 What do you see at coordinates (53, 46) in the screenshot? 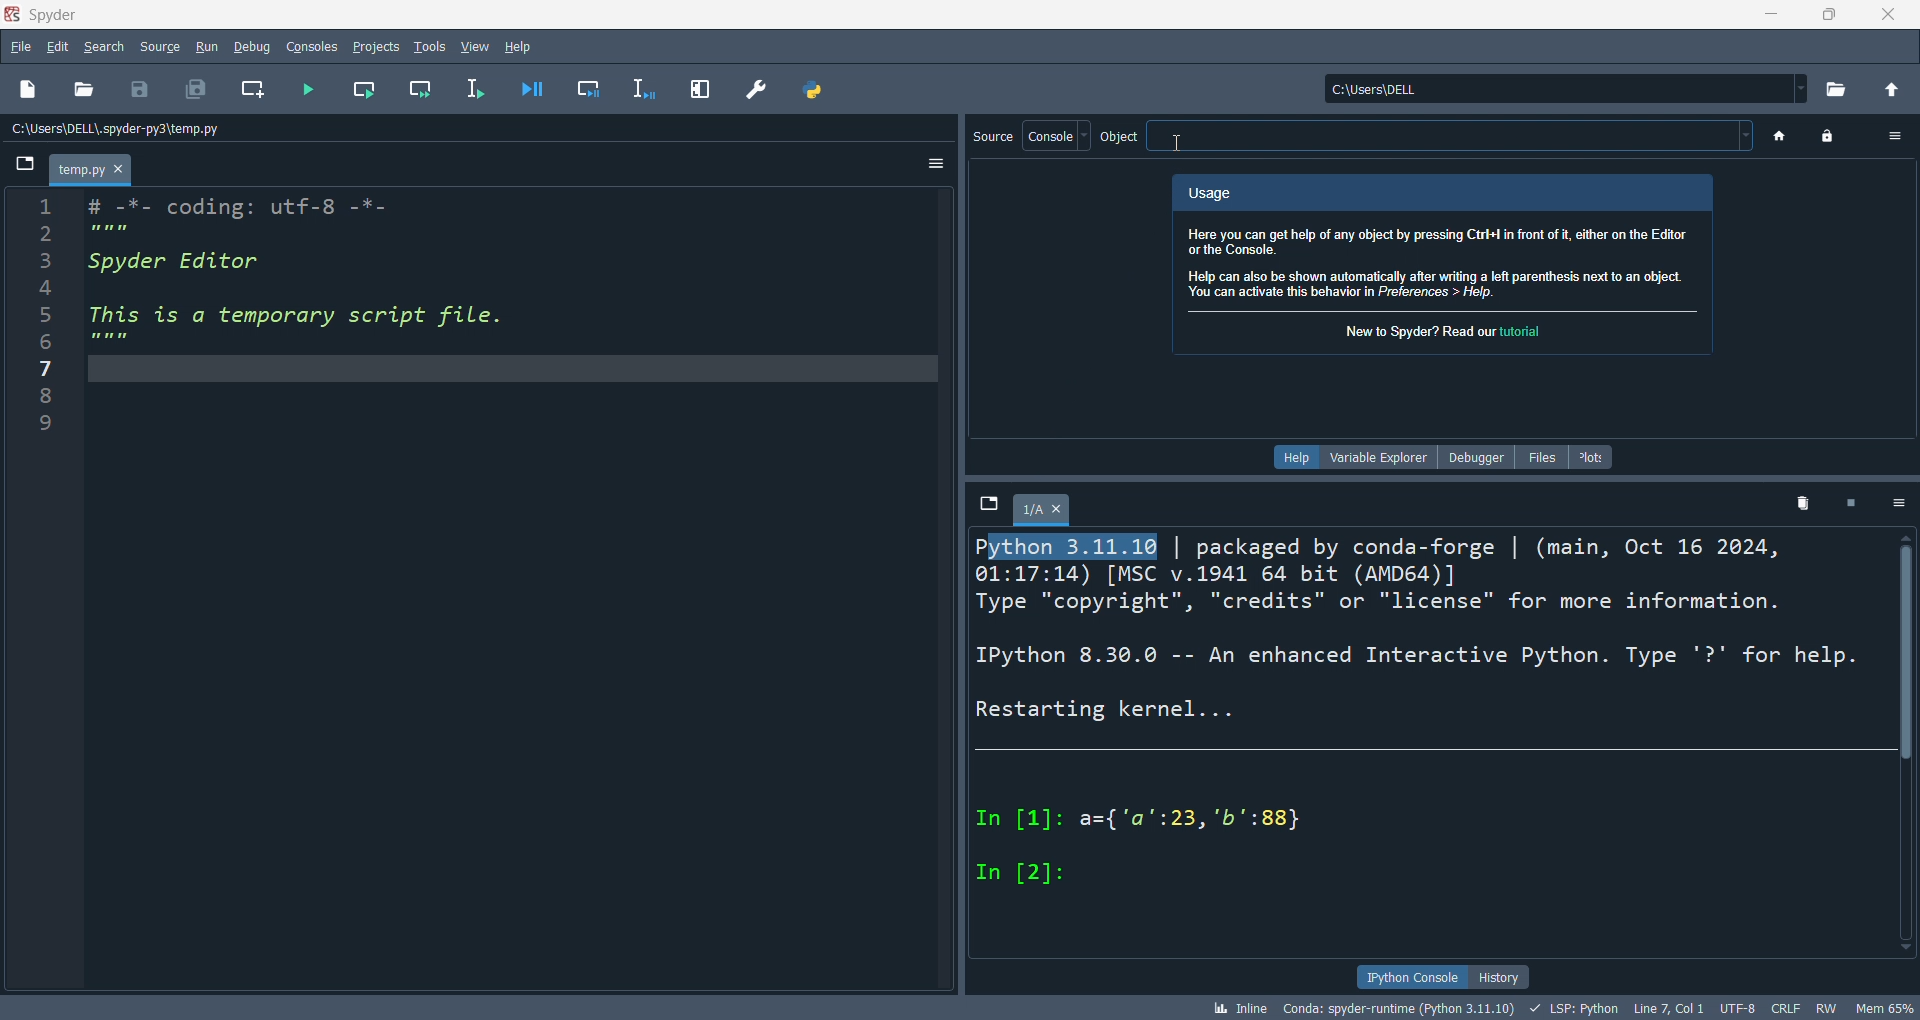
I see `edit` at bounding box center [53, 46].